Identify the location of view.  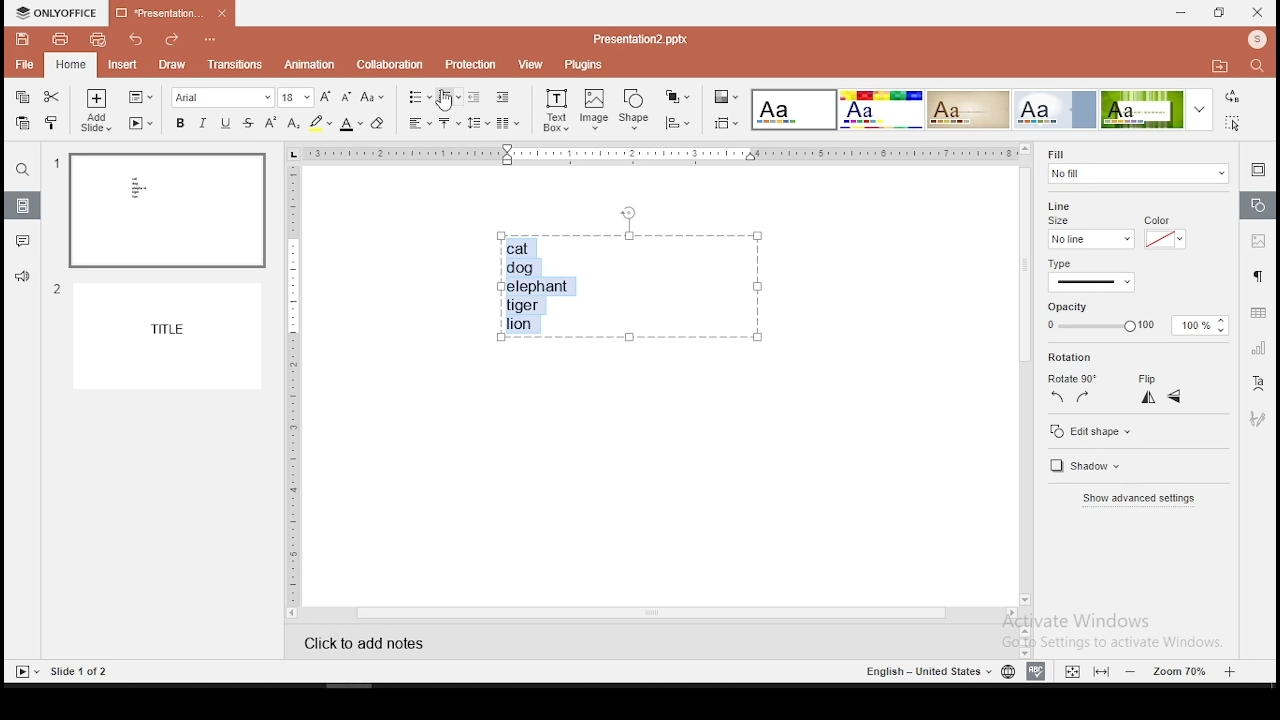
(527, 65).